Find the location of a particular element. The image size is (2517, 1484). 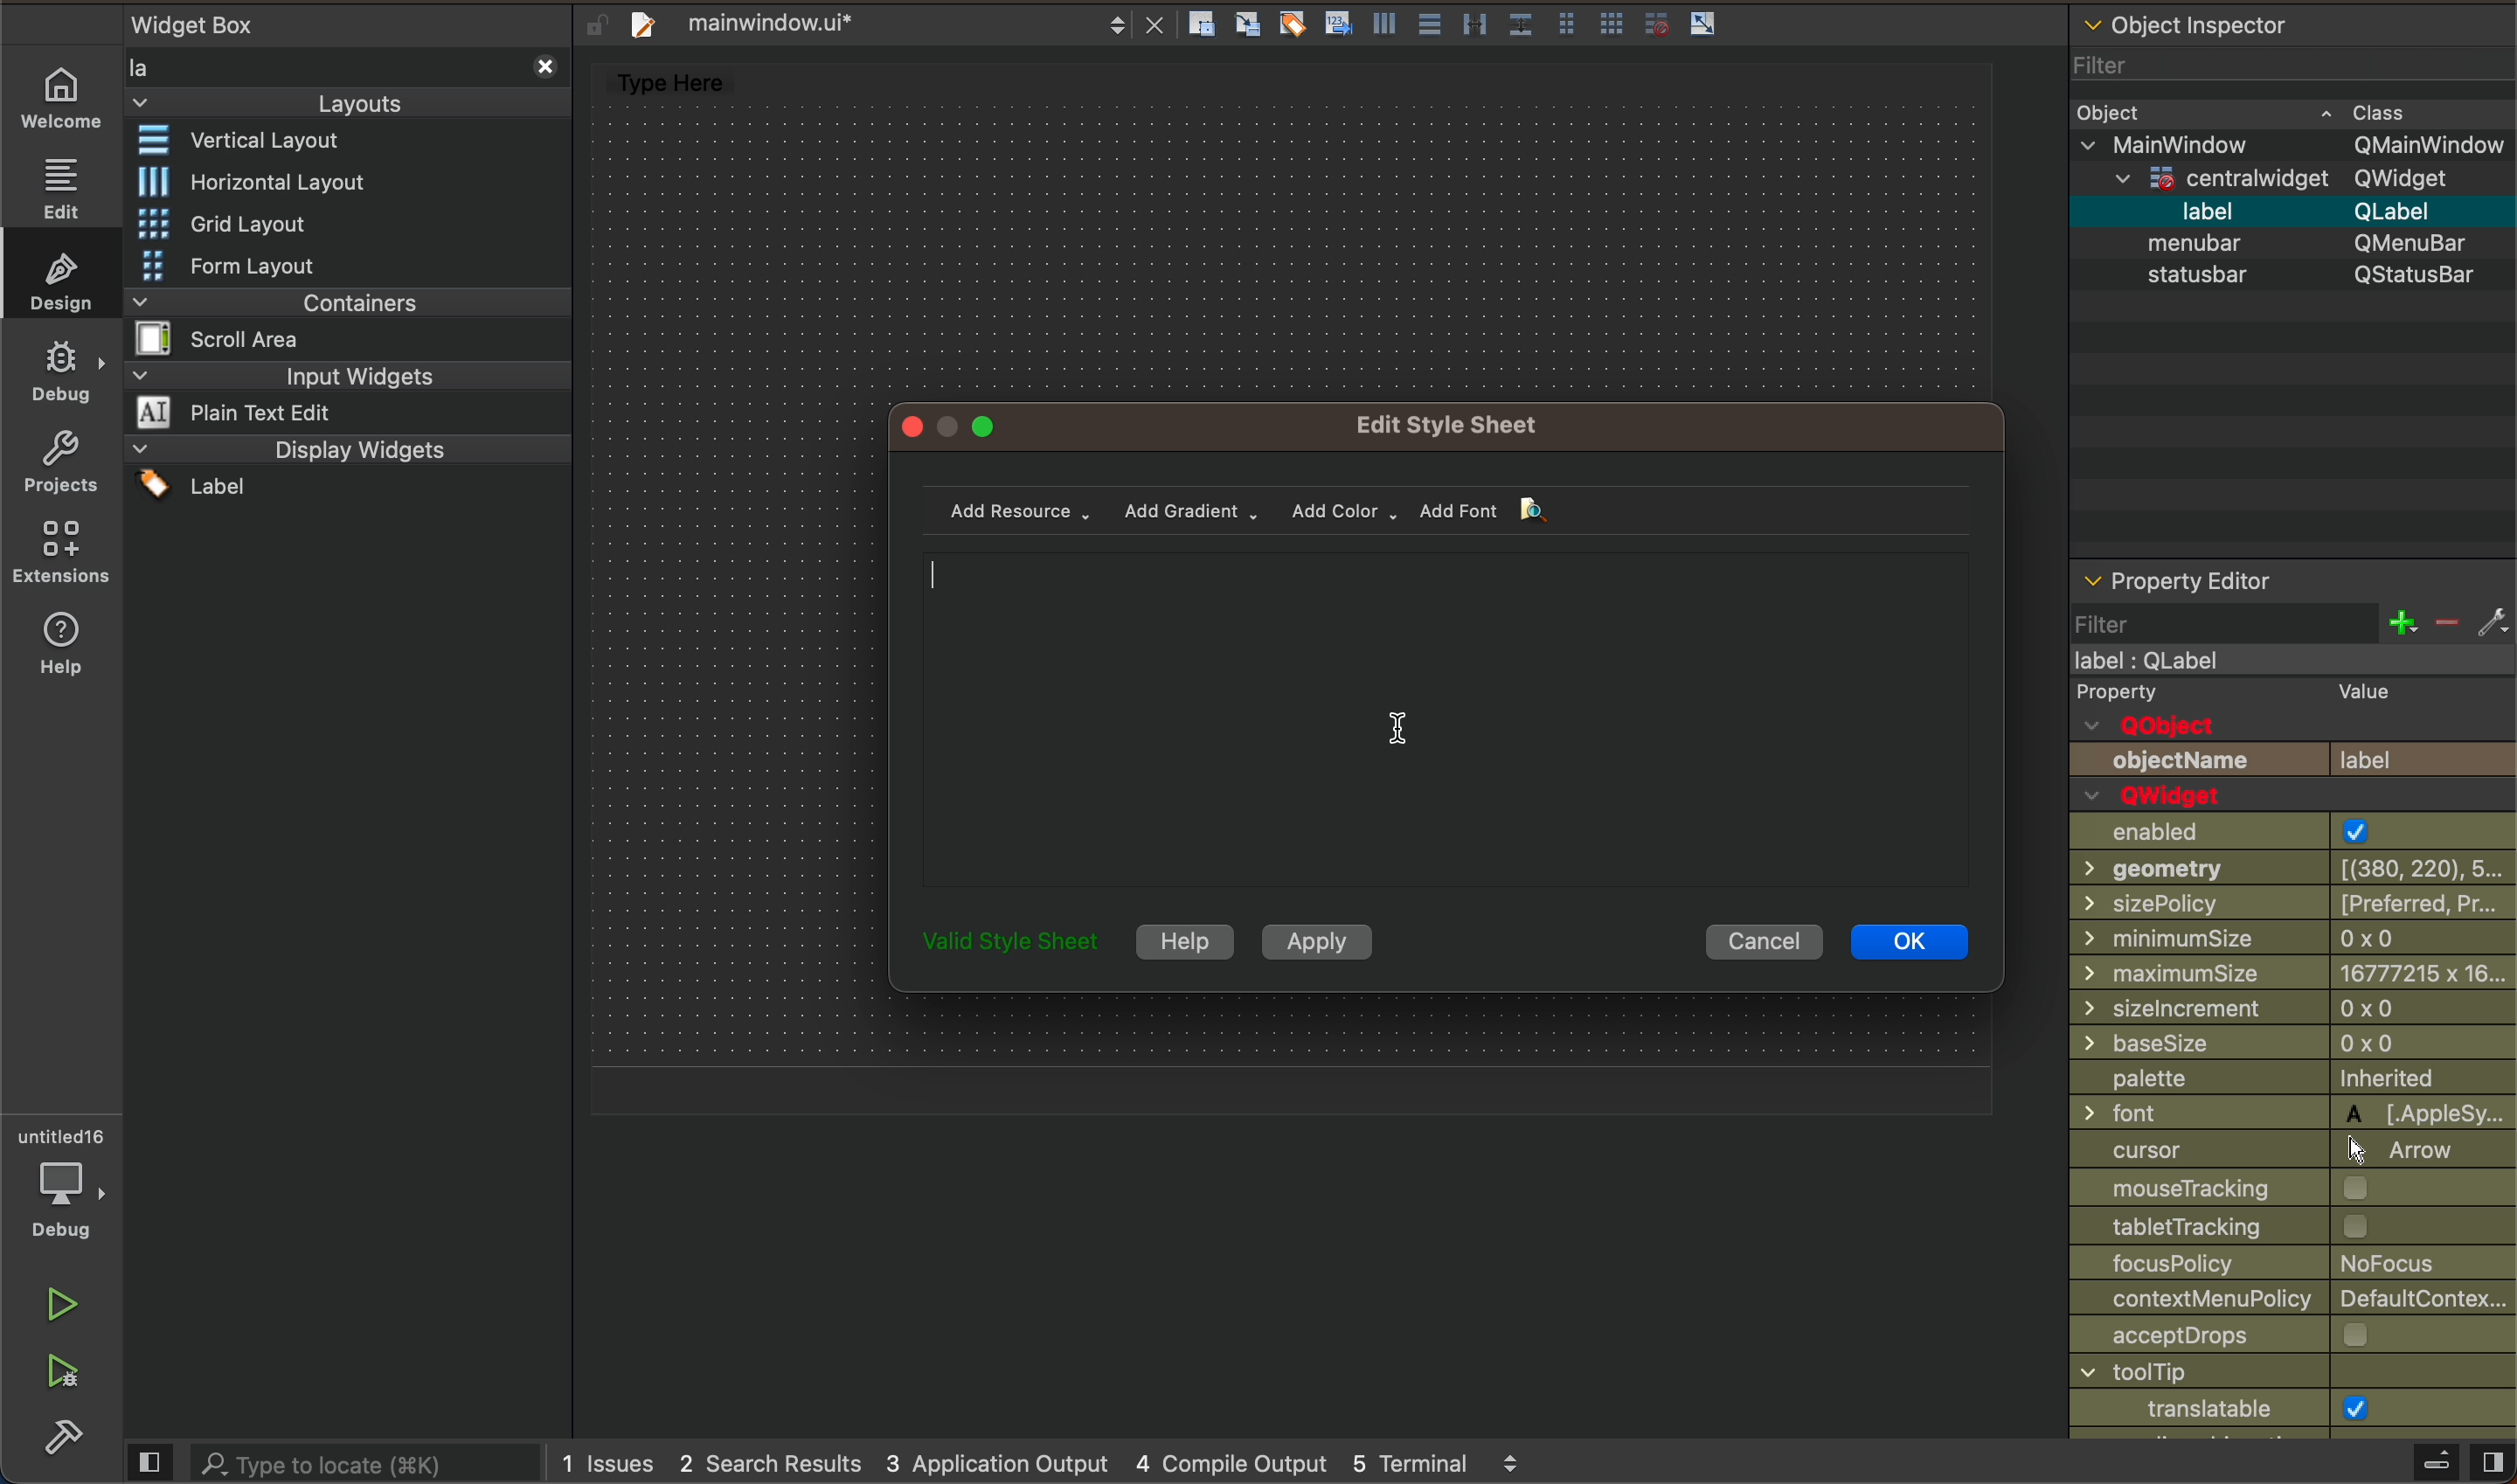

cursor is located at coordinates (1402, 743).